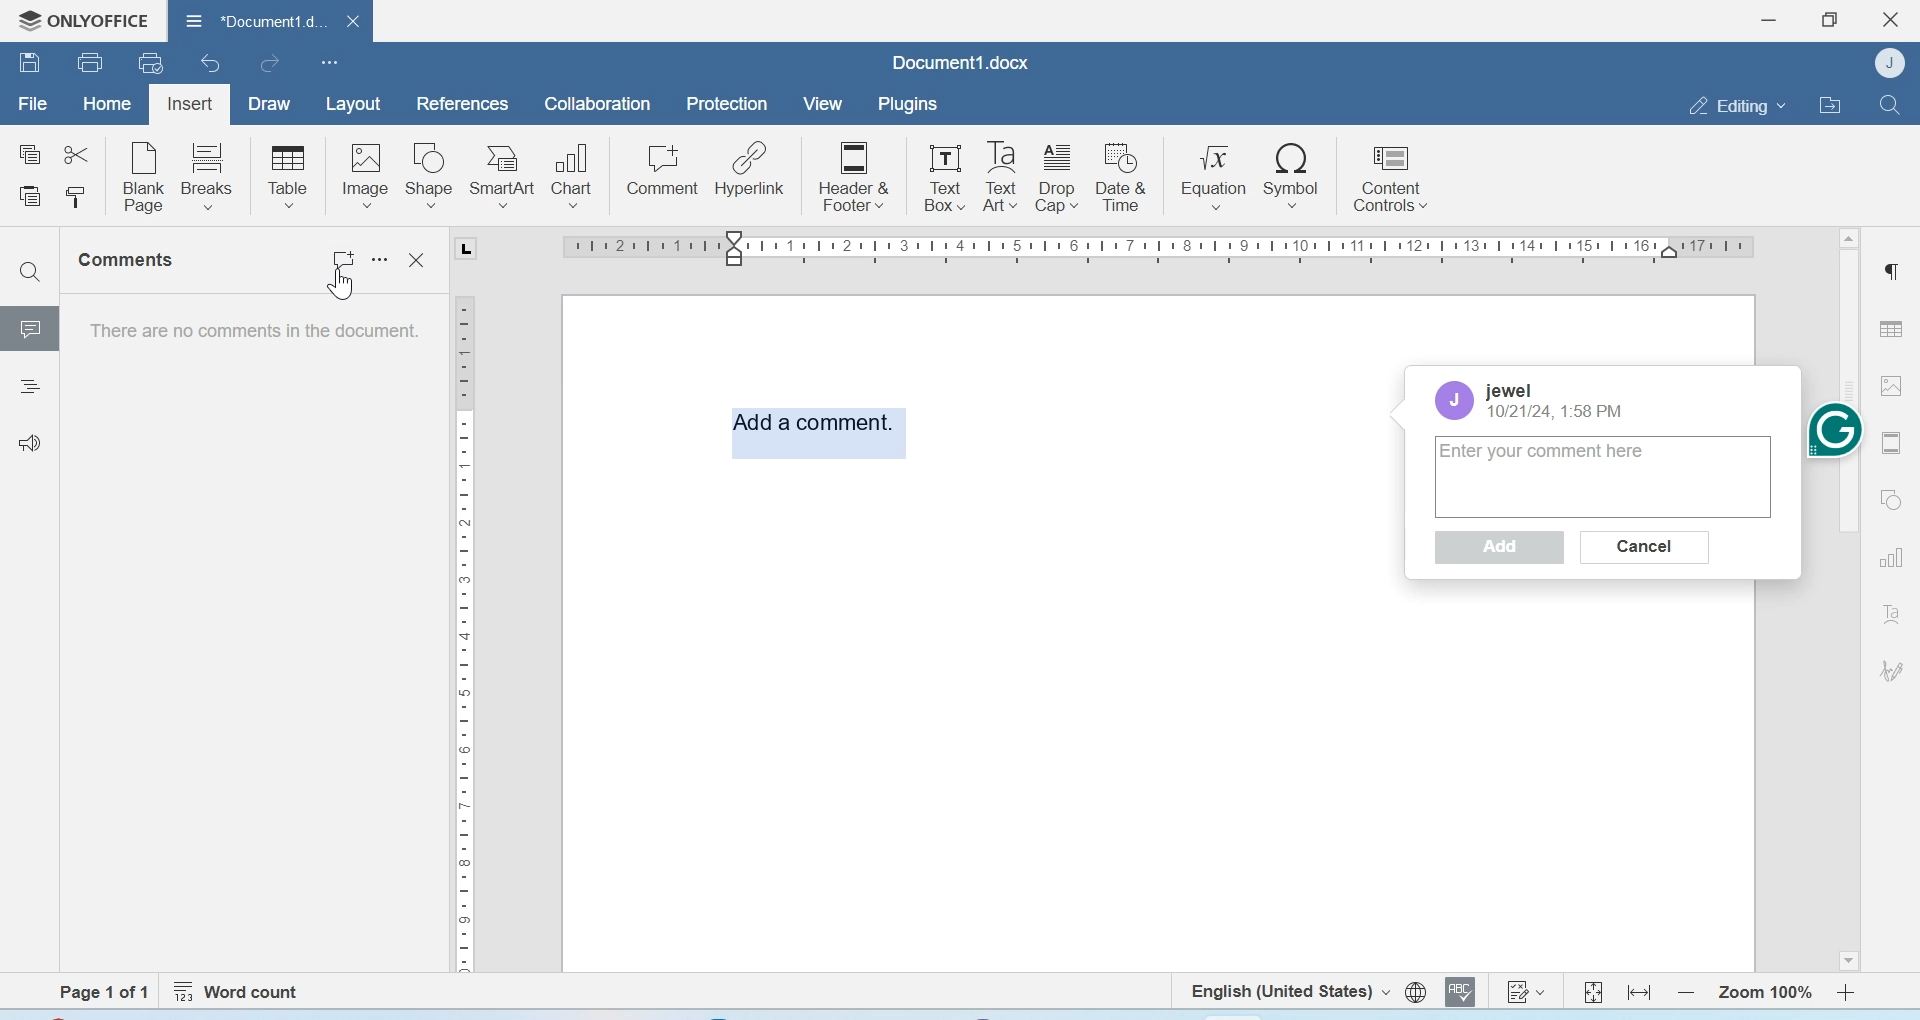  I want to click on Headings, so click(29, 389).